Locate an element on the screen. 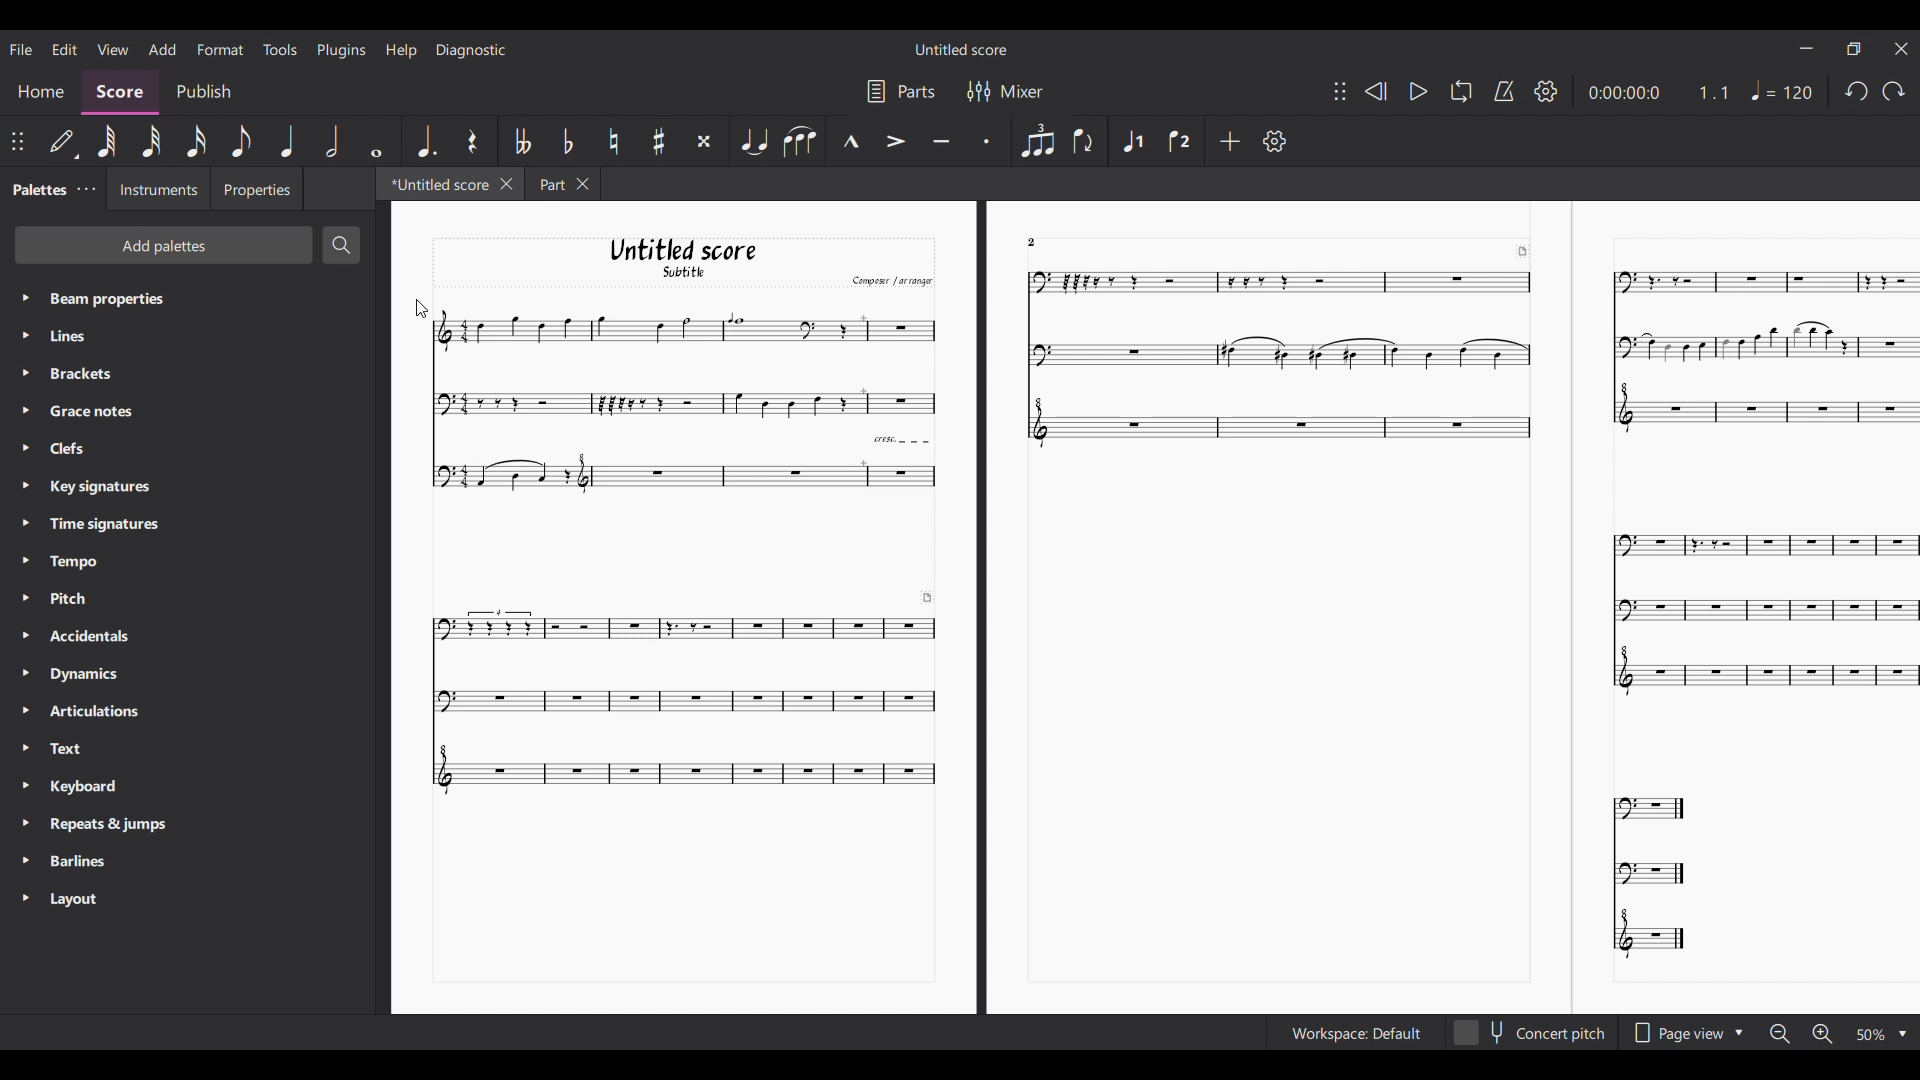 This screenshot has height=1080, width=1920. Brackets is located at coordinates (93, 374).